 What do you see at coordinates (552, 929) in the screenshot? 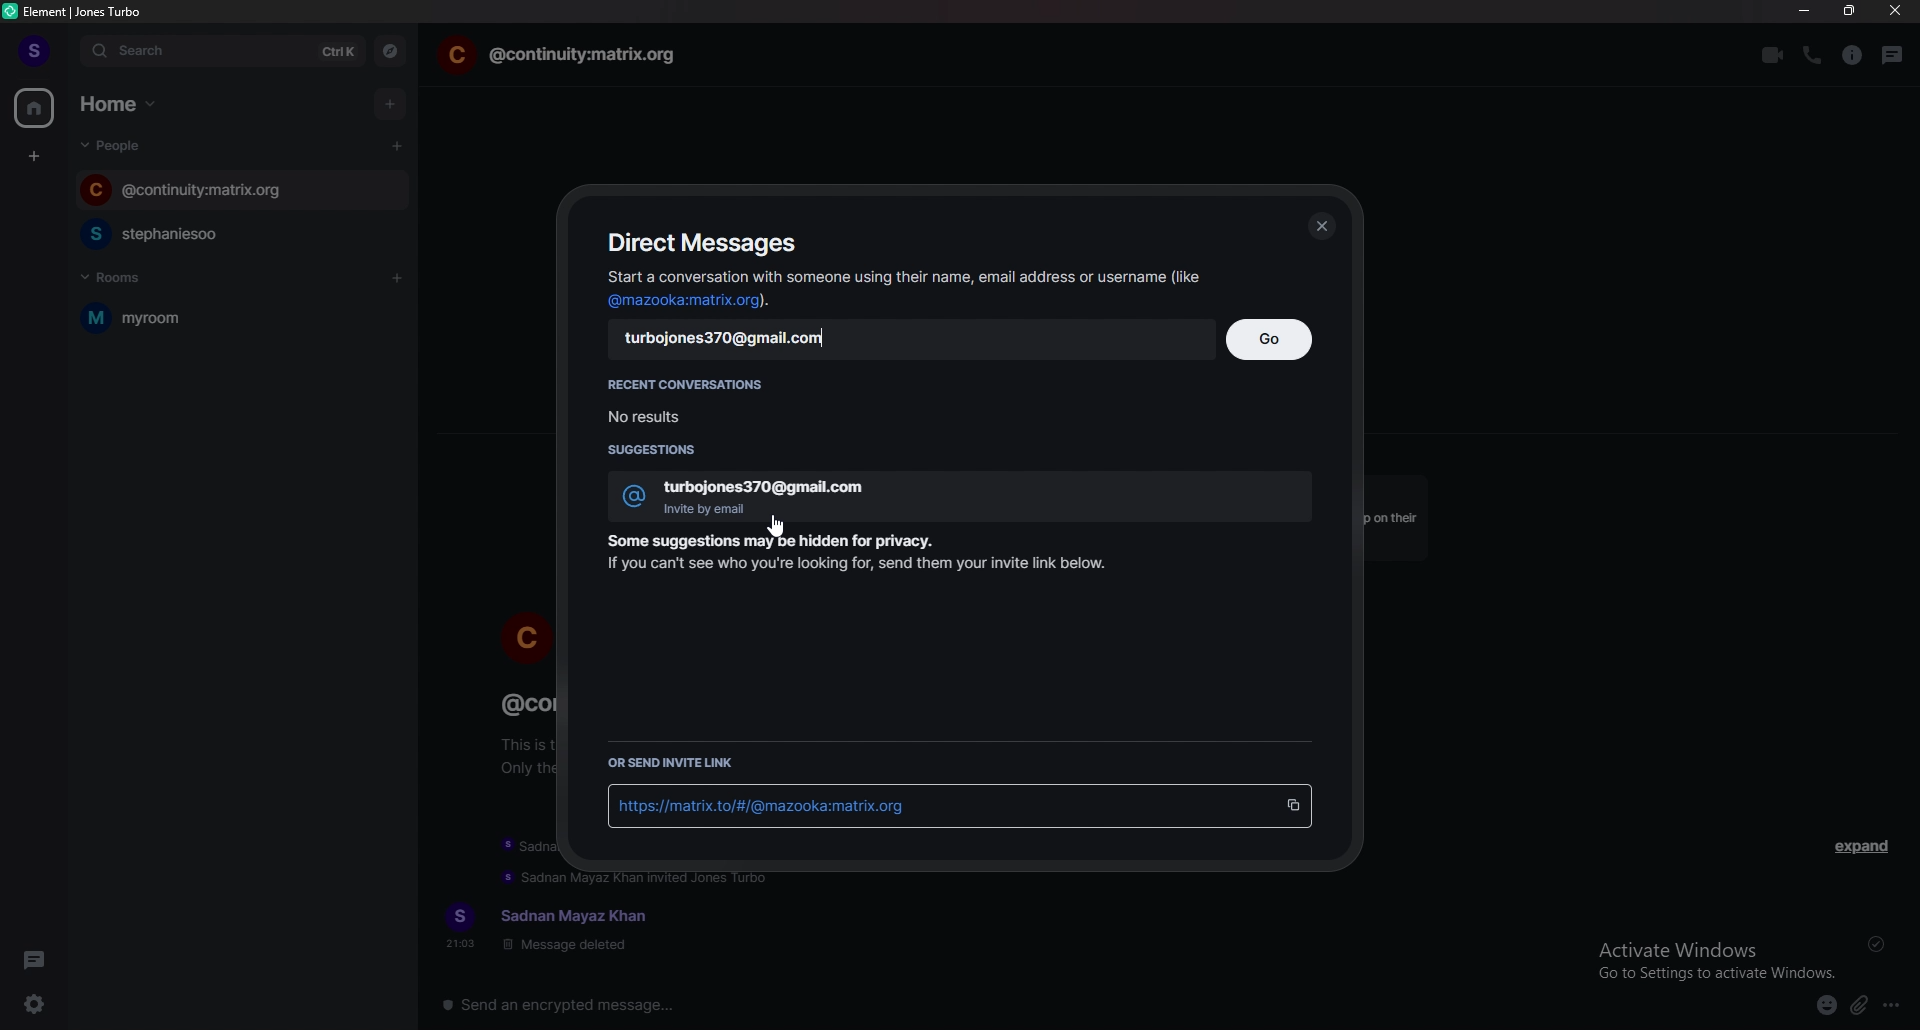
I see `text` at bounding box center [552, 929].